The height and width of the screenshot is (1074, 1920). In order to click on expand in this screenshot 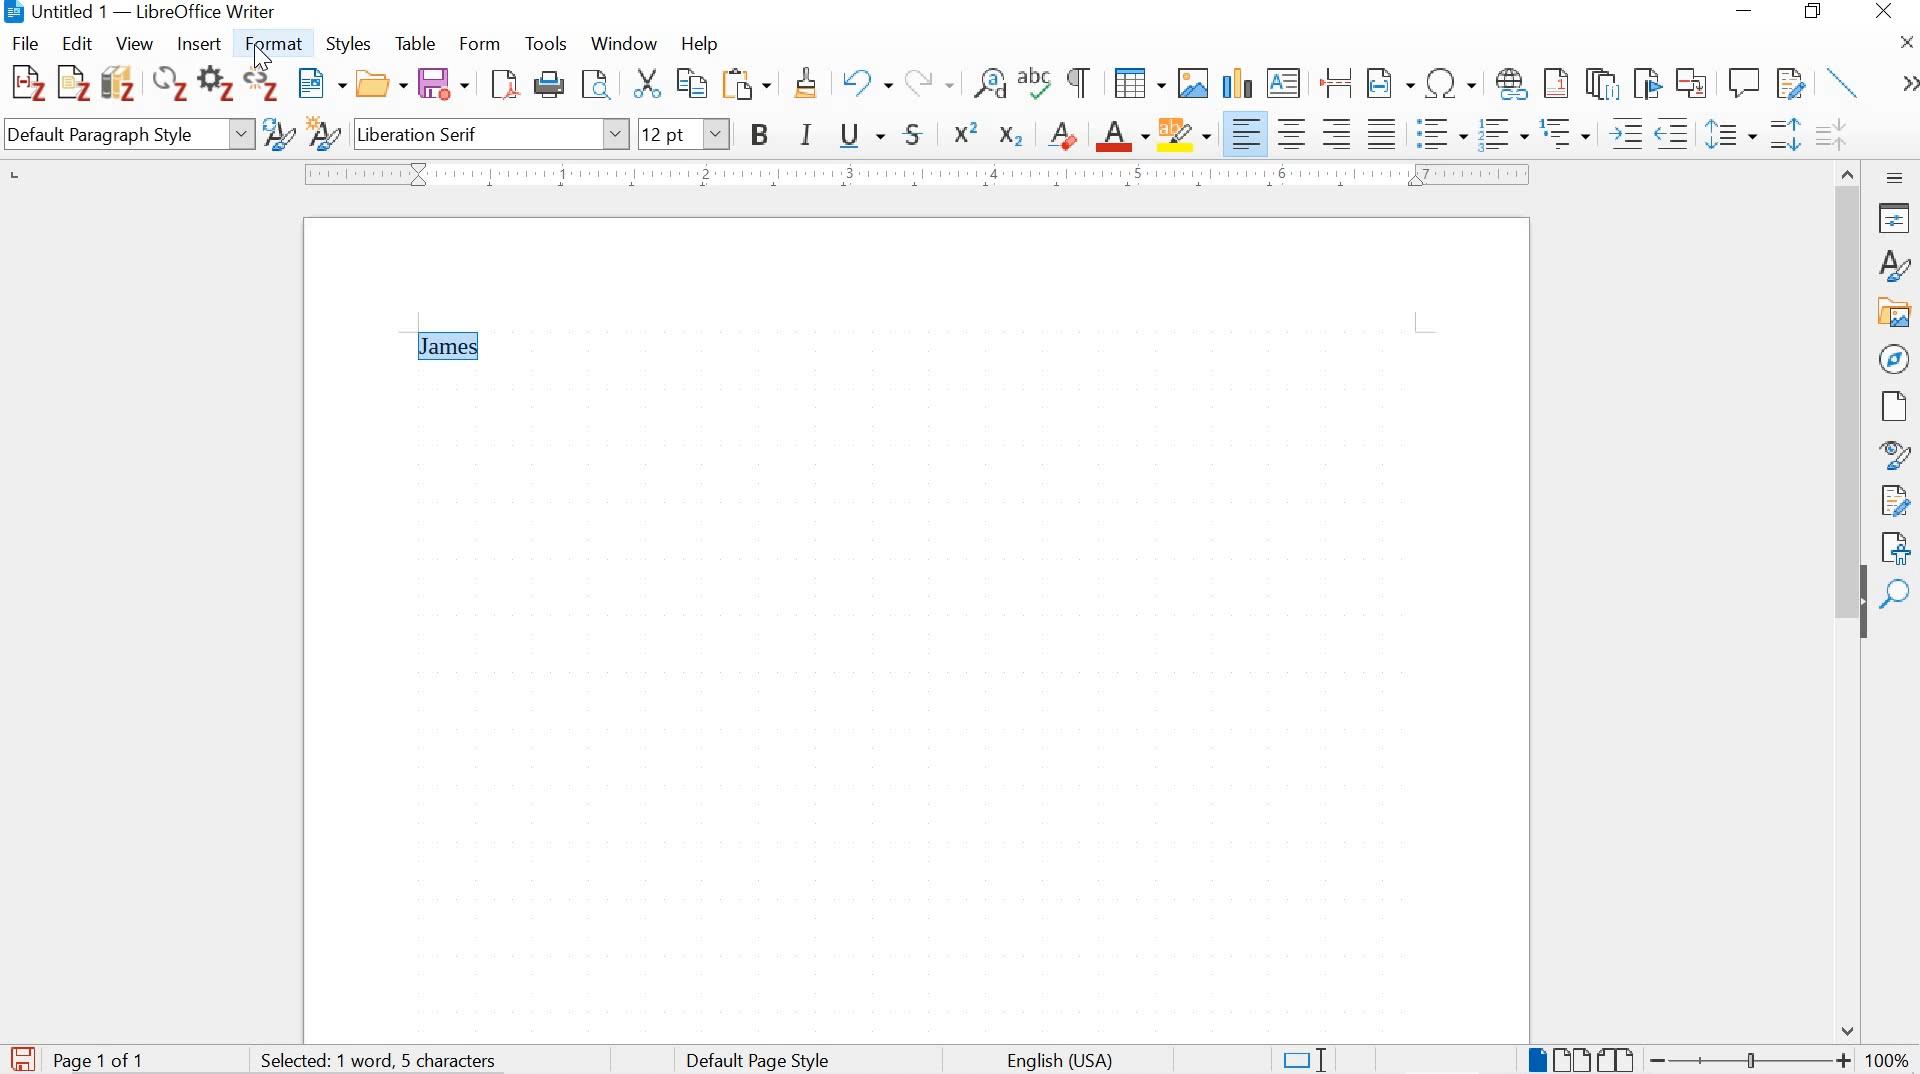, I will do `click(1906, 84)`.